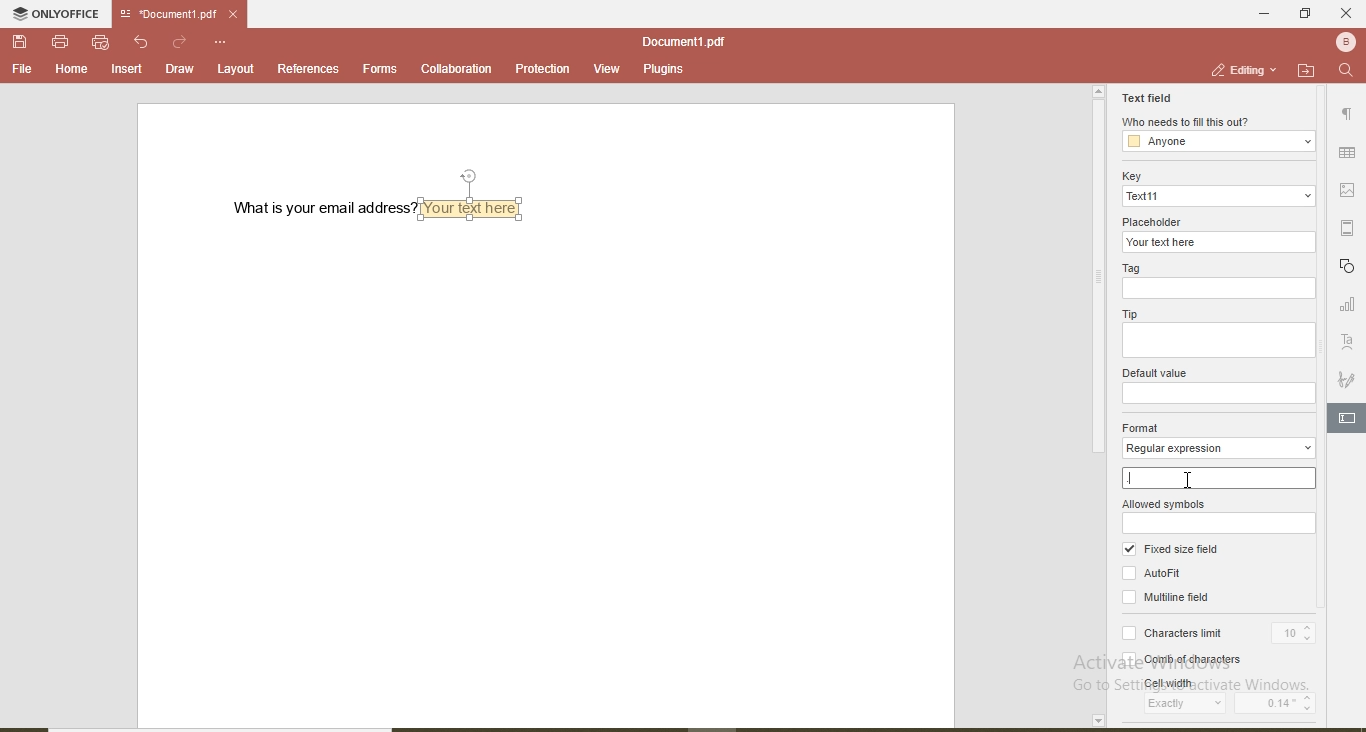  What do you see at coordinates (181, 41) in the screenshot?
I see `redo` at bounding box center [181, 41].